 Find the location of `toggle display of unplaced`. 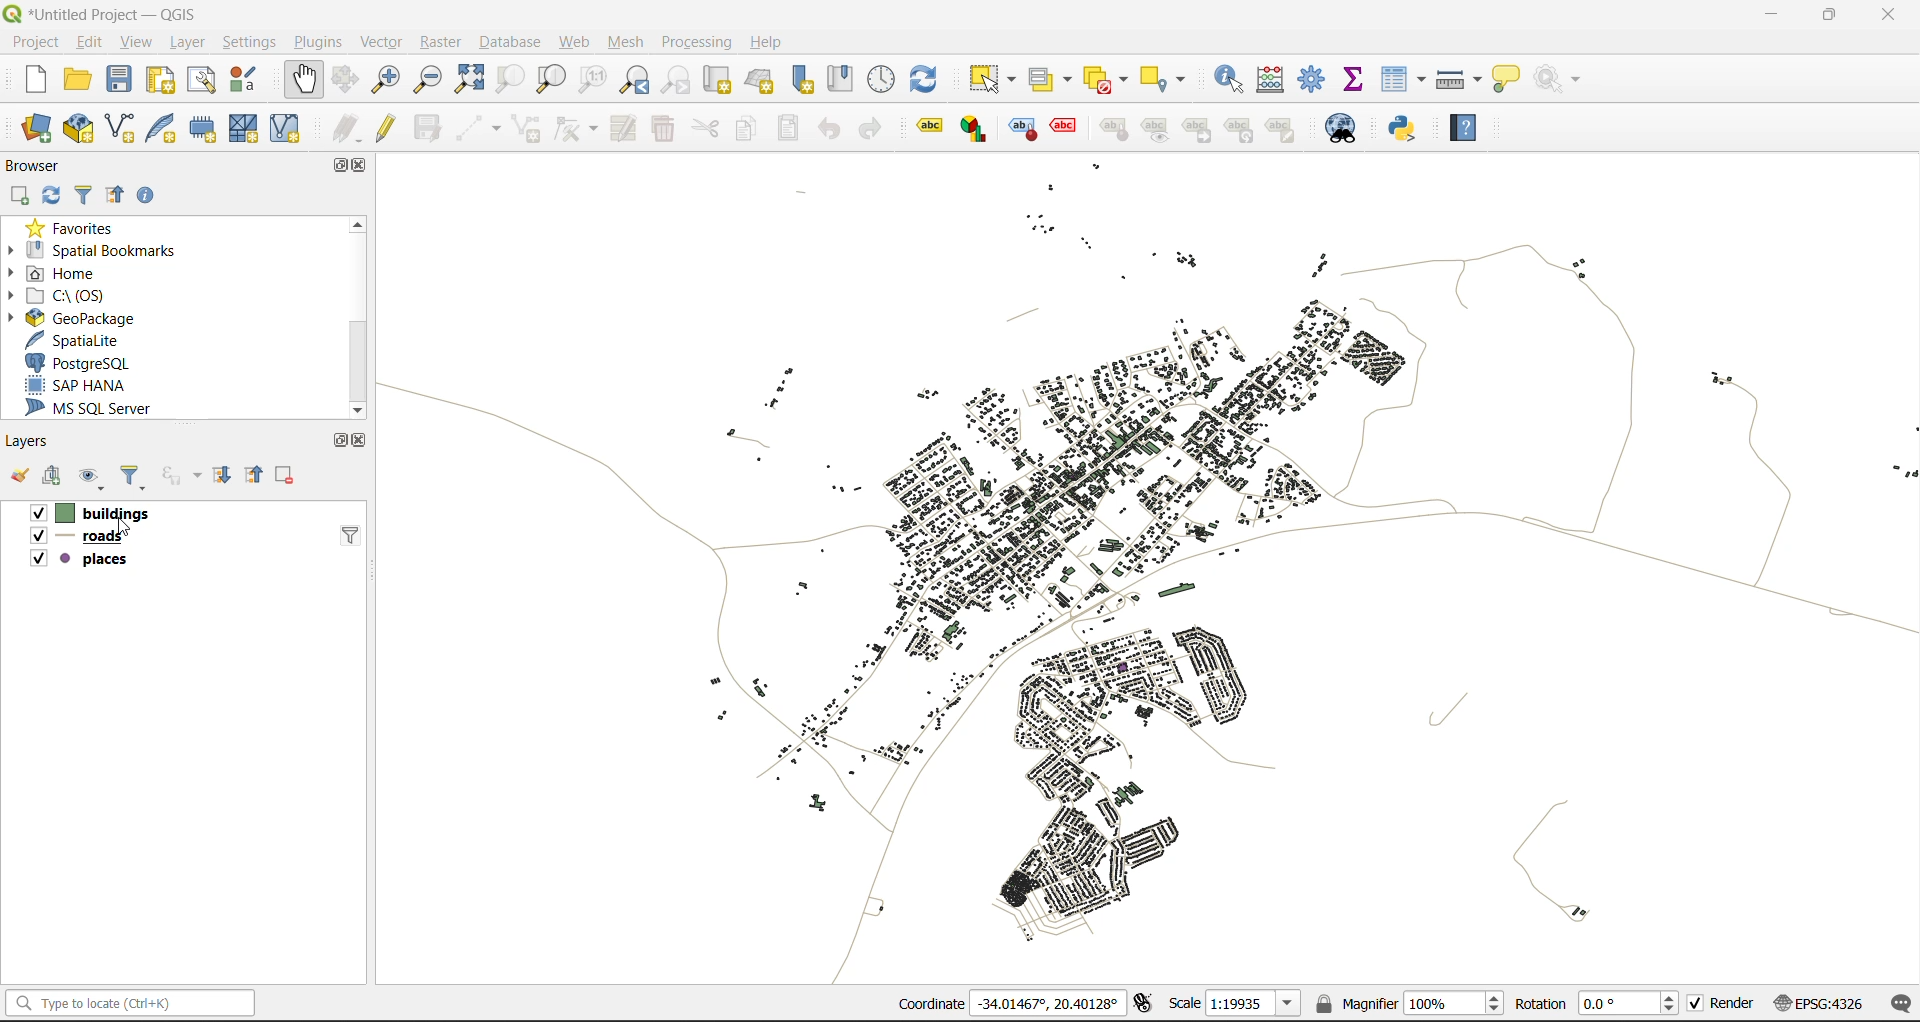

toggle display of unplaced is located at coordinates (1065, 131).